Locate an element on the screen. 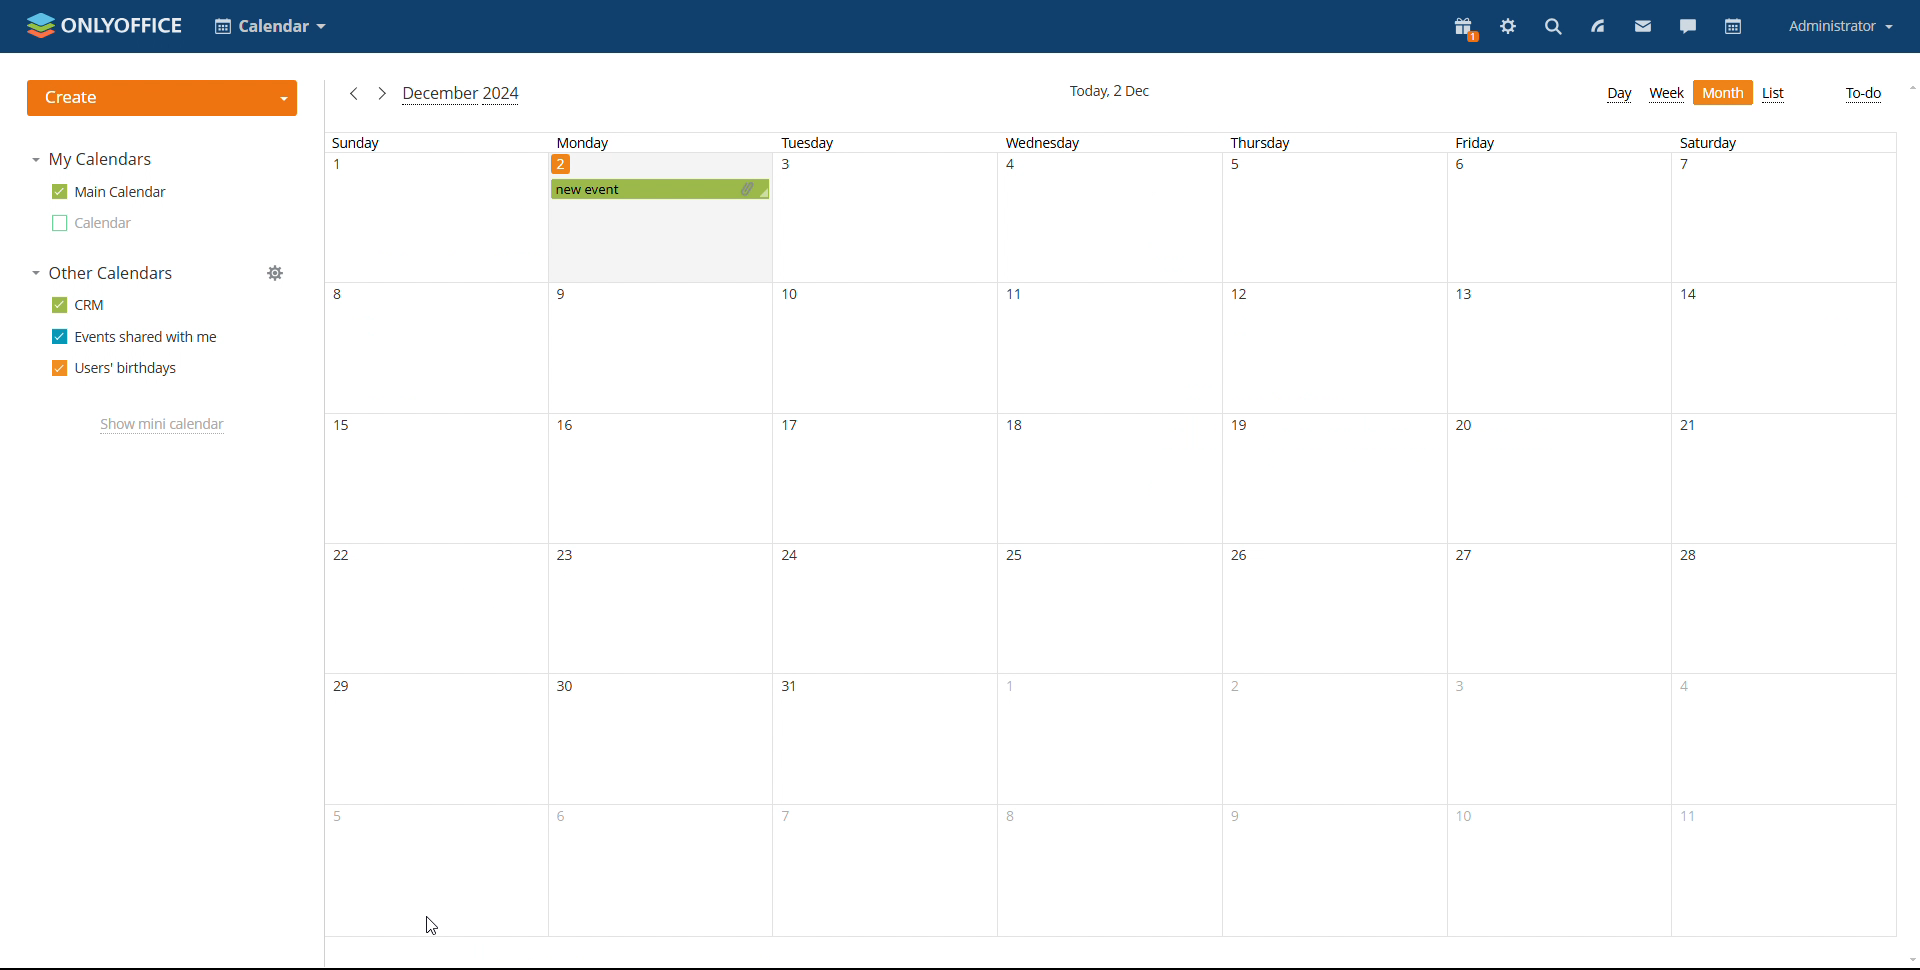 The height and width of the screenshot is (970, 1920). mail is located at coordinates (1643, 27).